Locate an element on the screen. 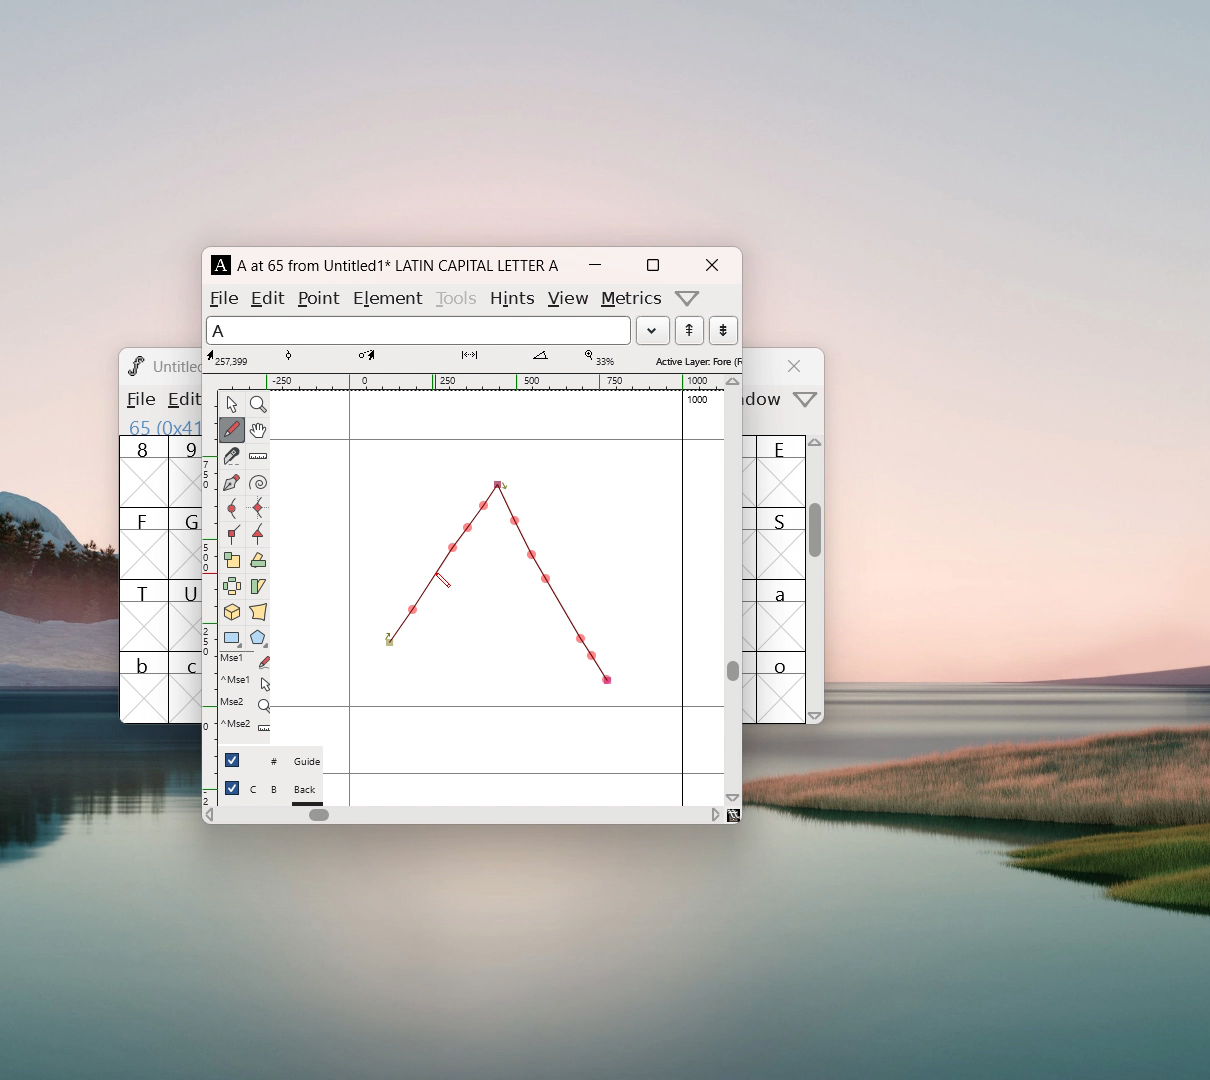 The height and width of the screenshot is (1080, 1210). edit is located at coordinates (269, 297).